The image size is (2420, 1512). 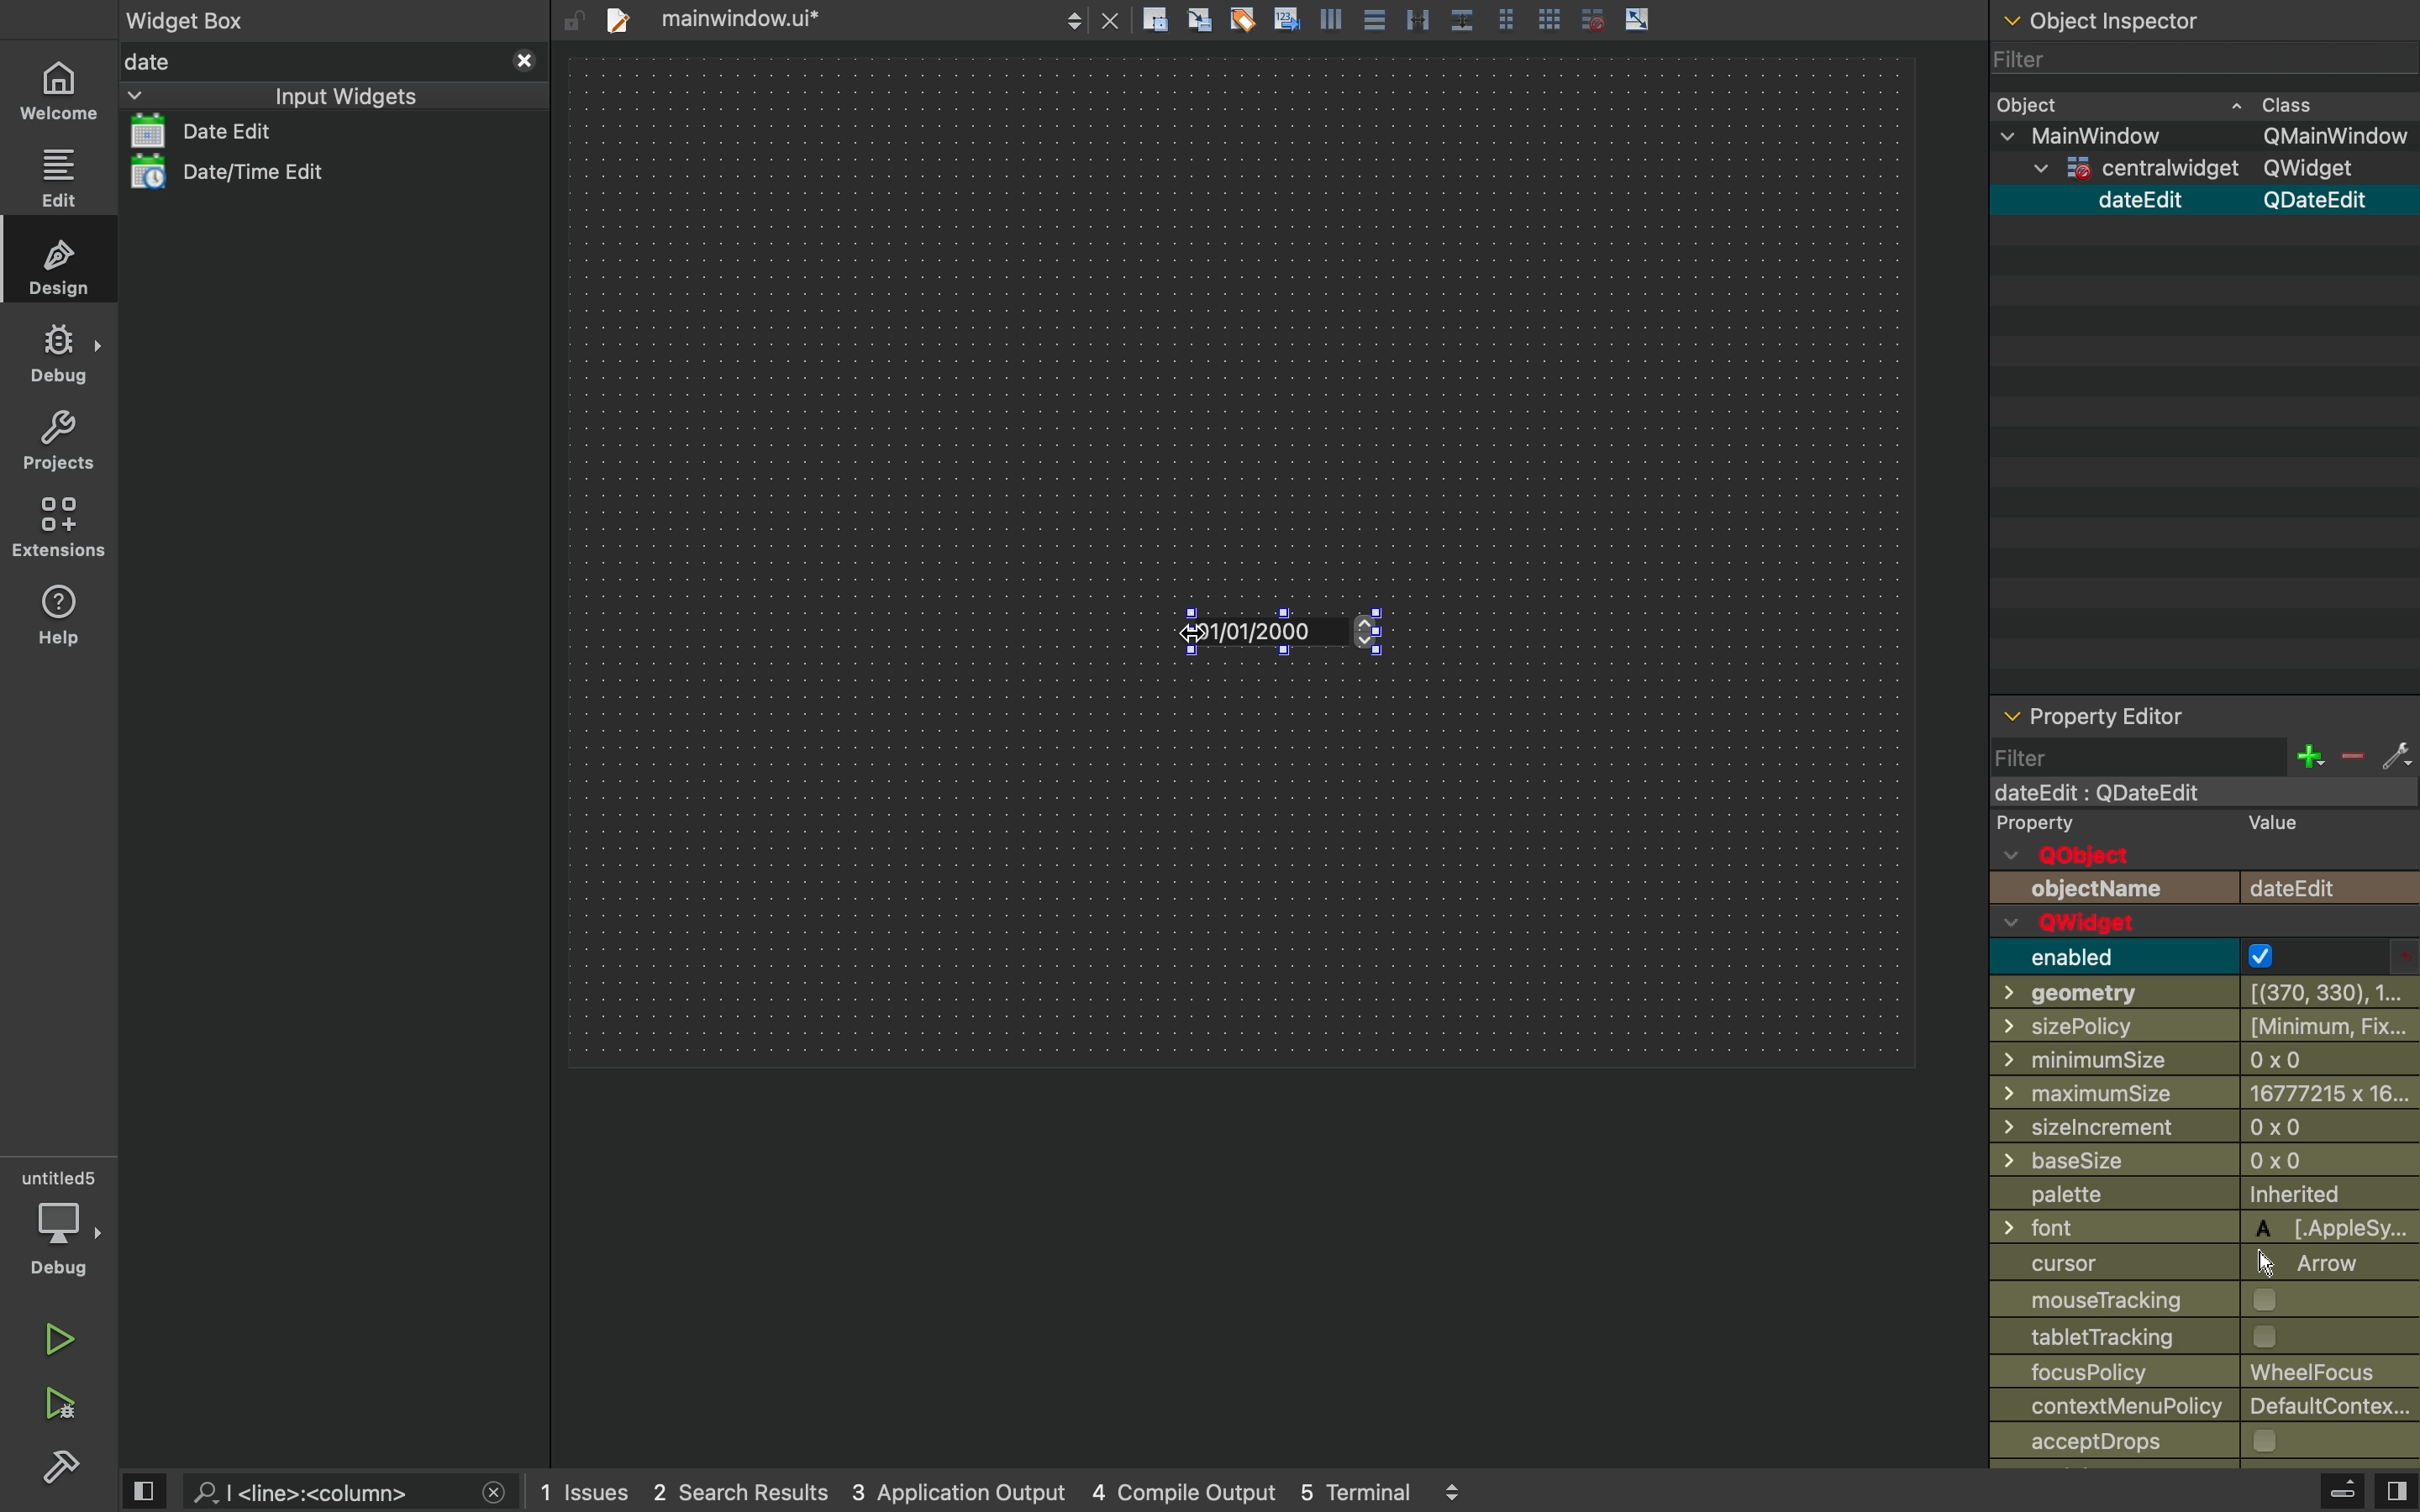 What do you see at coordinates (1638, 17) in the screenshot?
I see `scale object` at bounding box center [1638, 17].